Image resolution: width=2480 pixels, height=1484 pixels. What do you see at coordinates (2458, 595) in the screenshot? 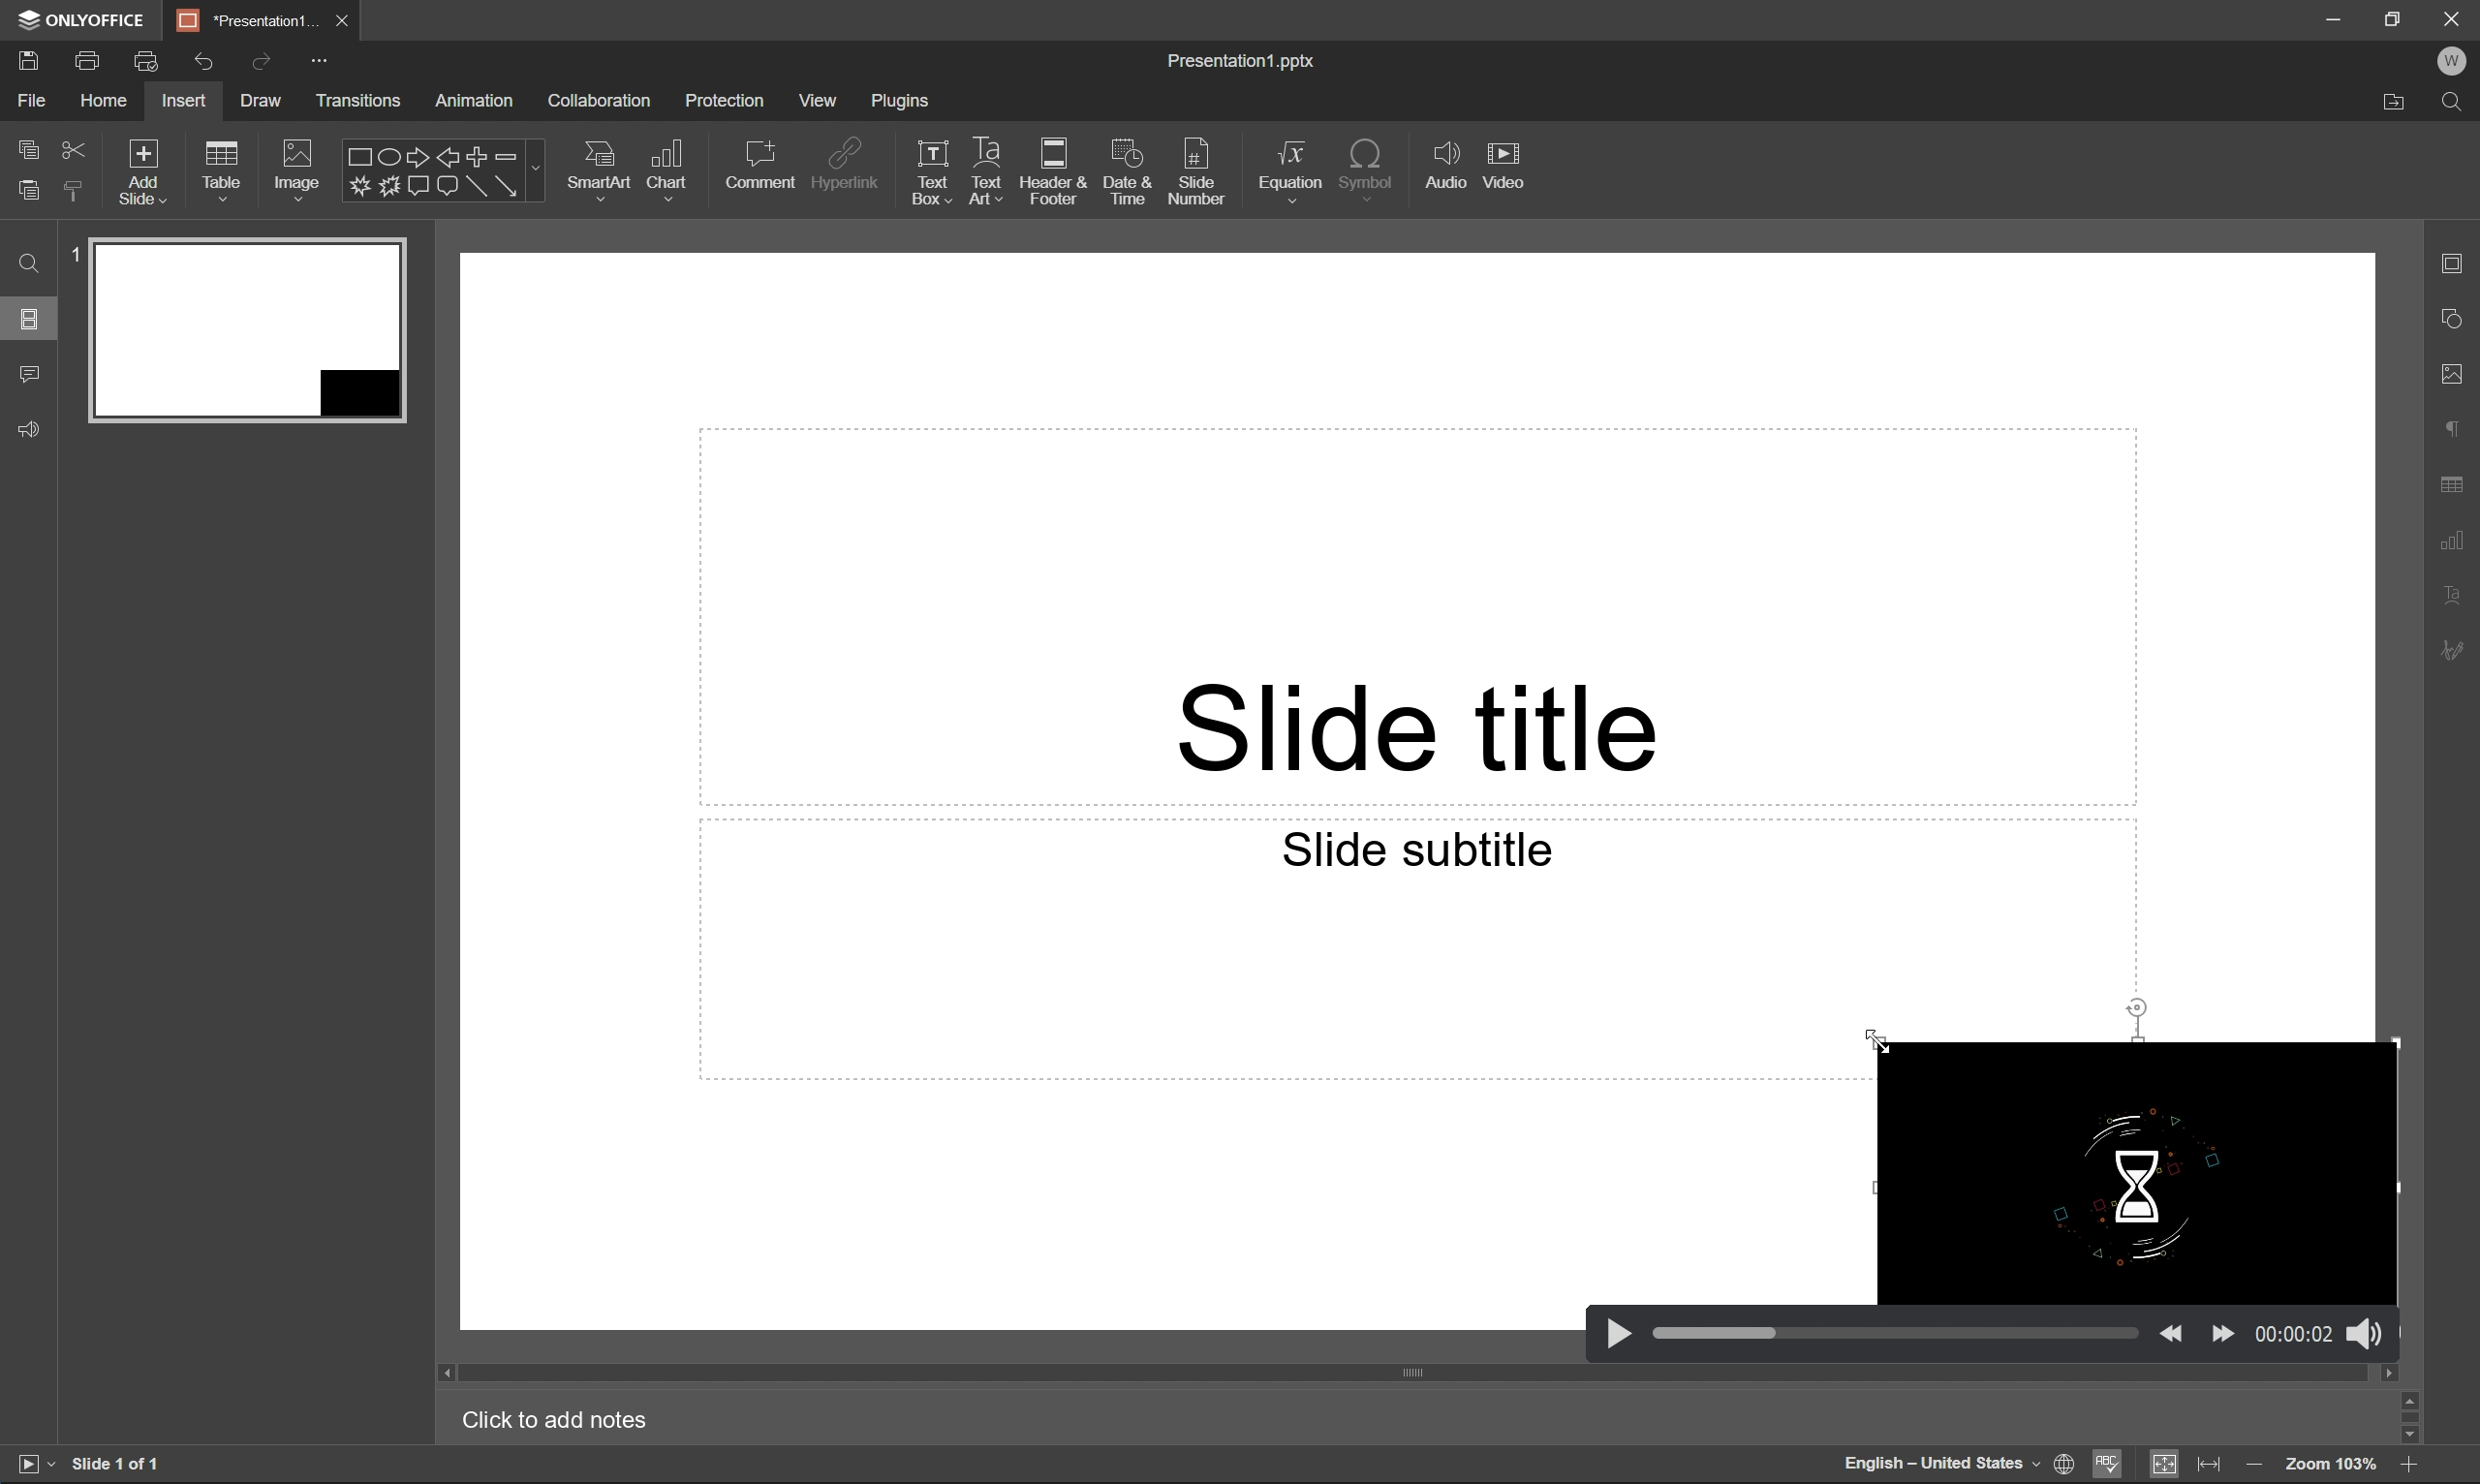
I see `text art settings` at bounding box center [2458, 595].